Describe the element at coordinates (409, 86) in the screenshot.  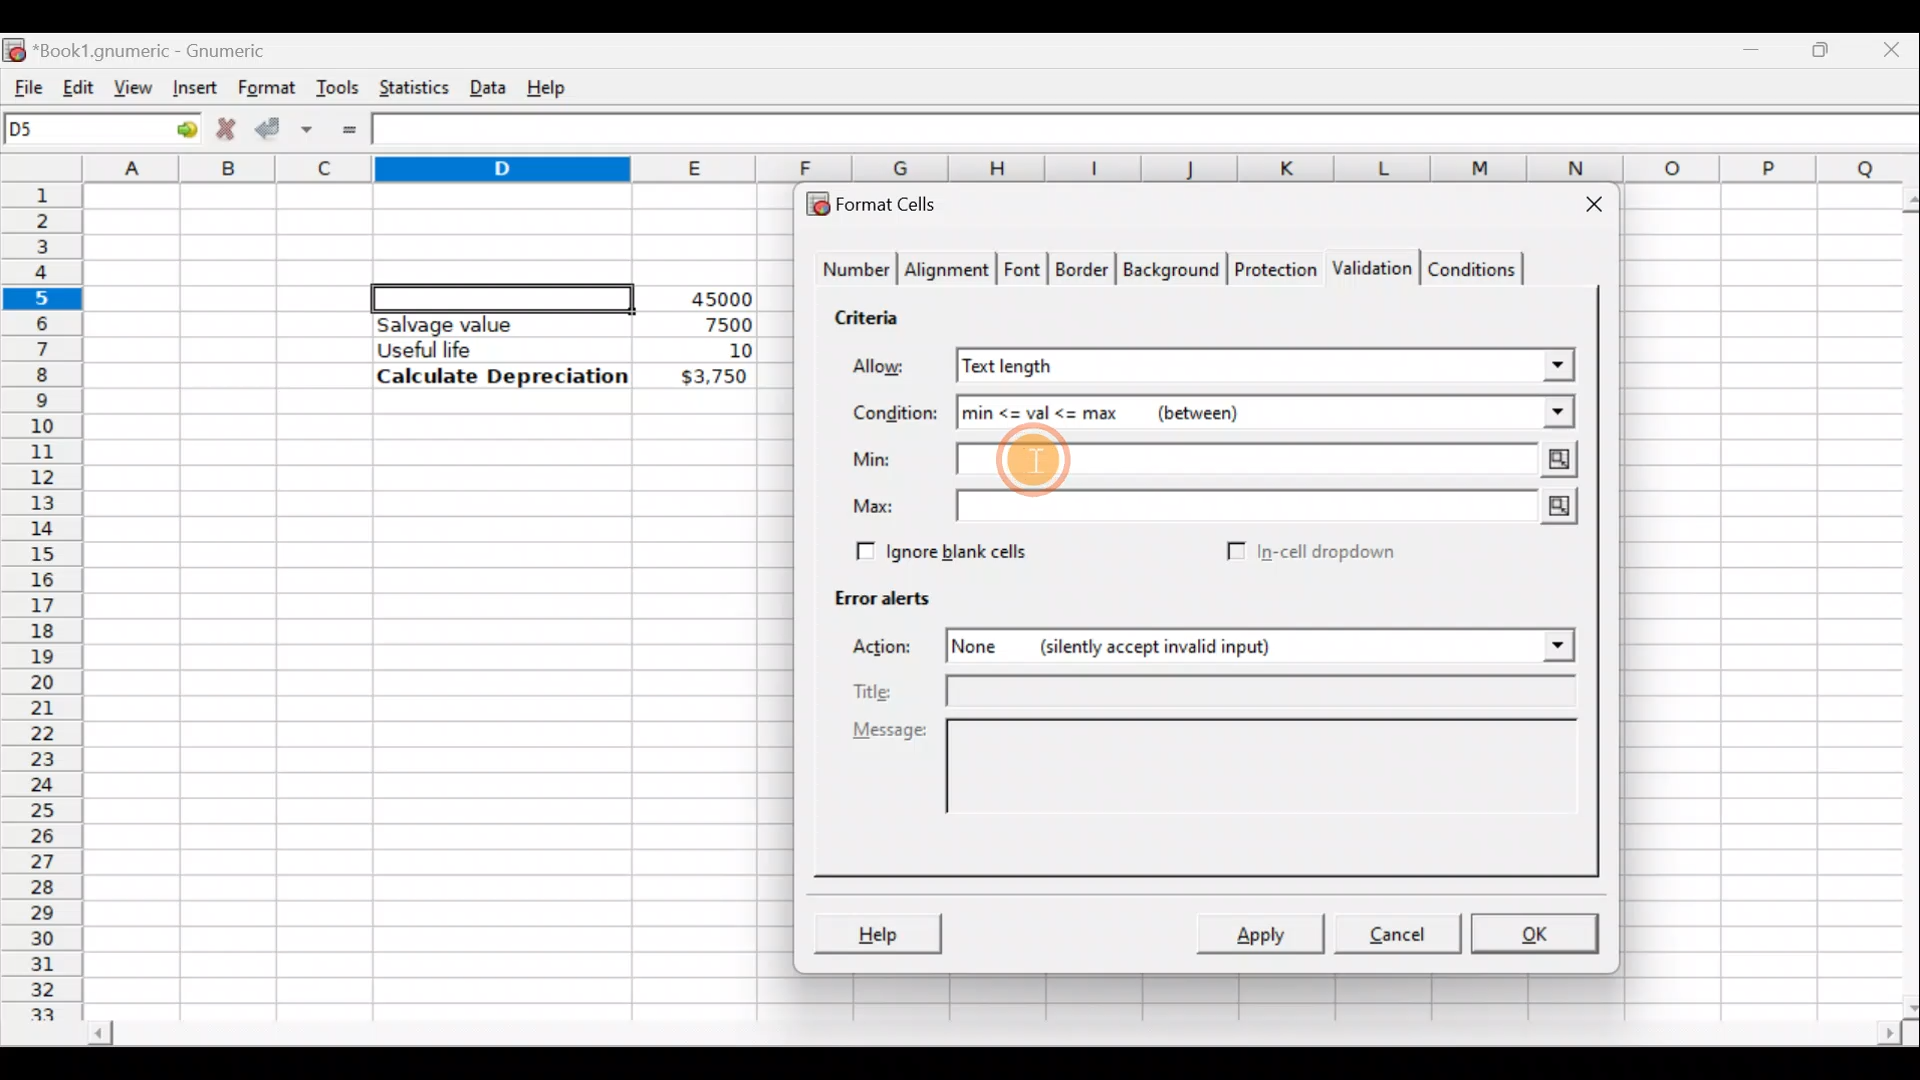
I see `Statistics` at that location.